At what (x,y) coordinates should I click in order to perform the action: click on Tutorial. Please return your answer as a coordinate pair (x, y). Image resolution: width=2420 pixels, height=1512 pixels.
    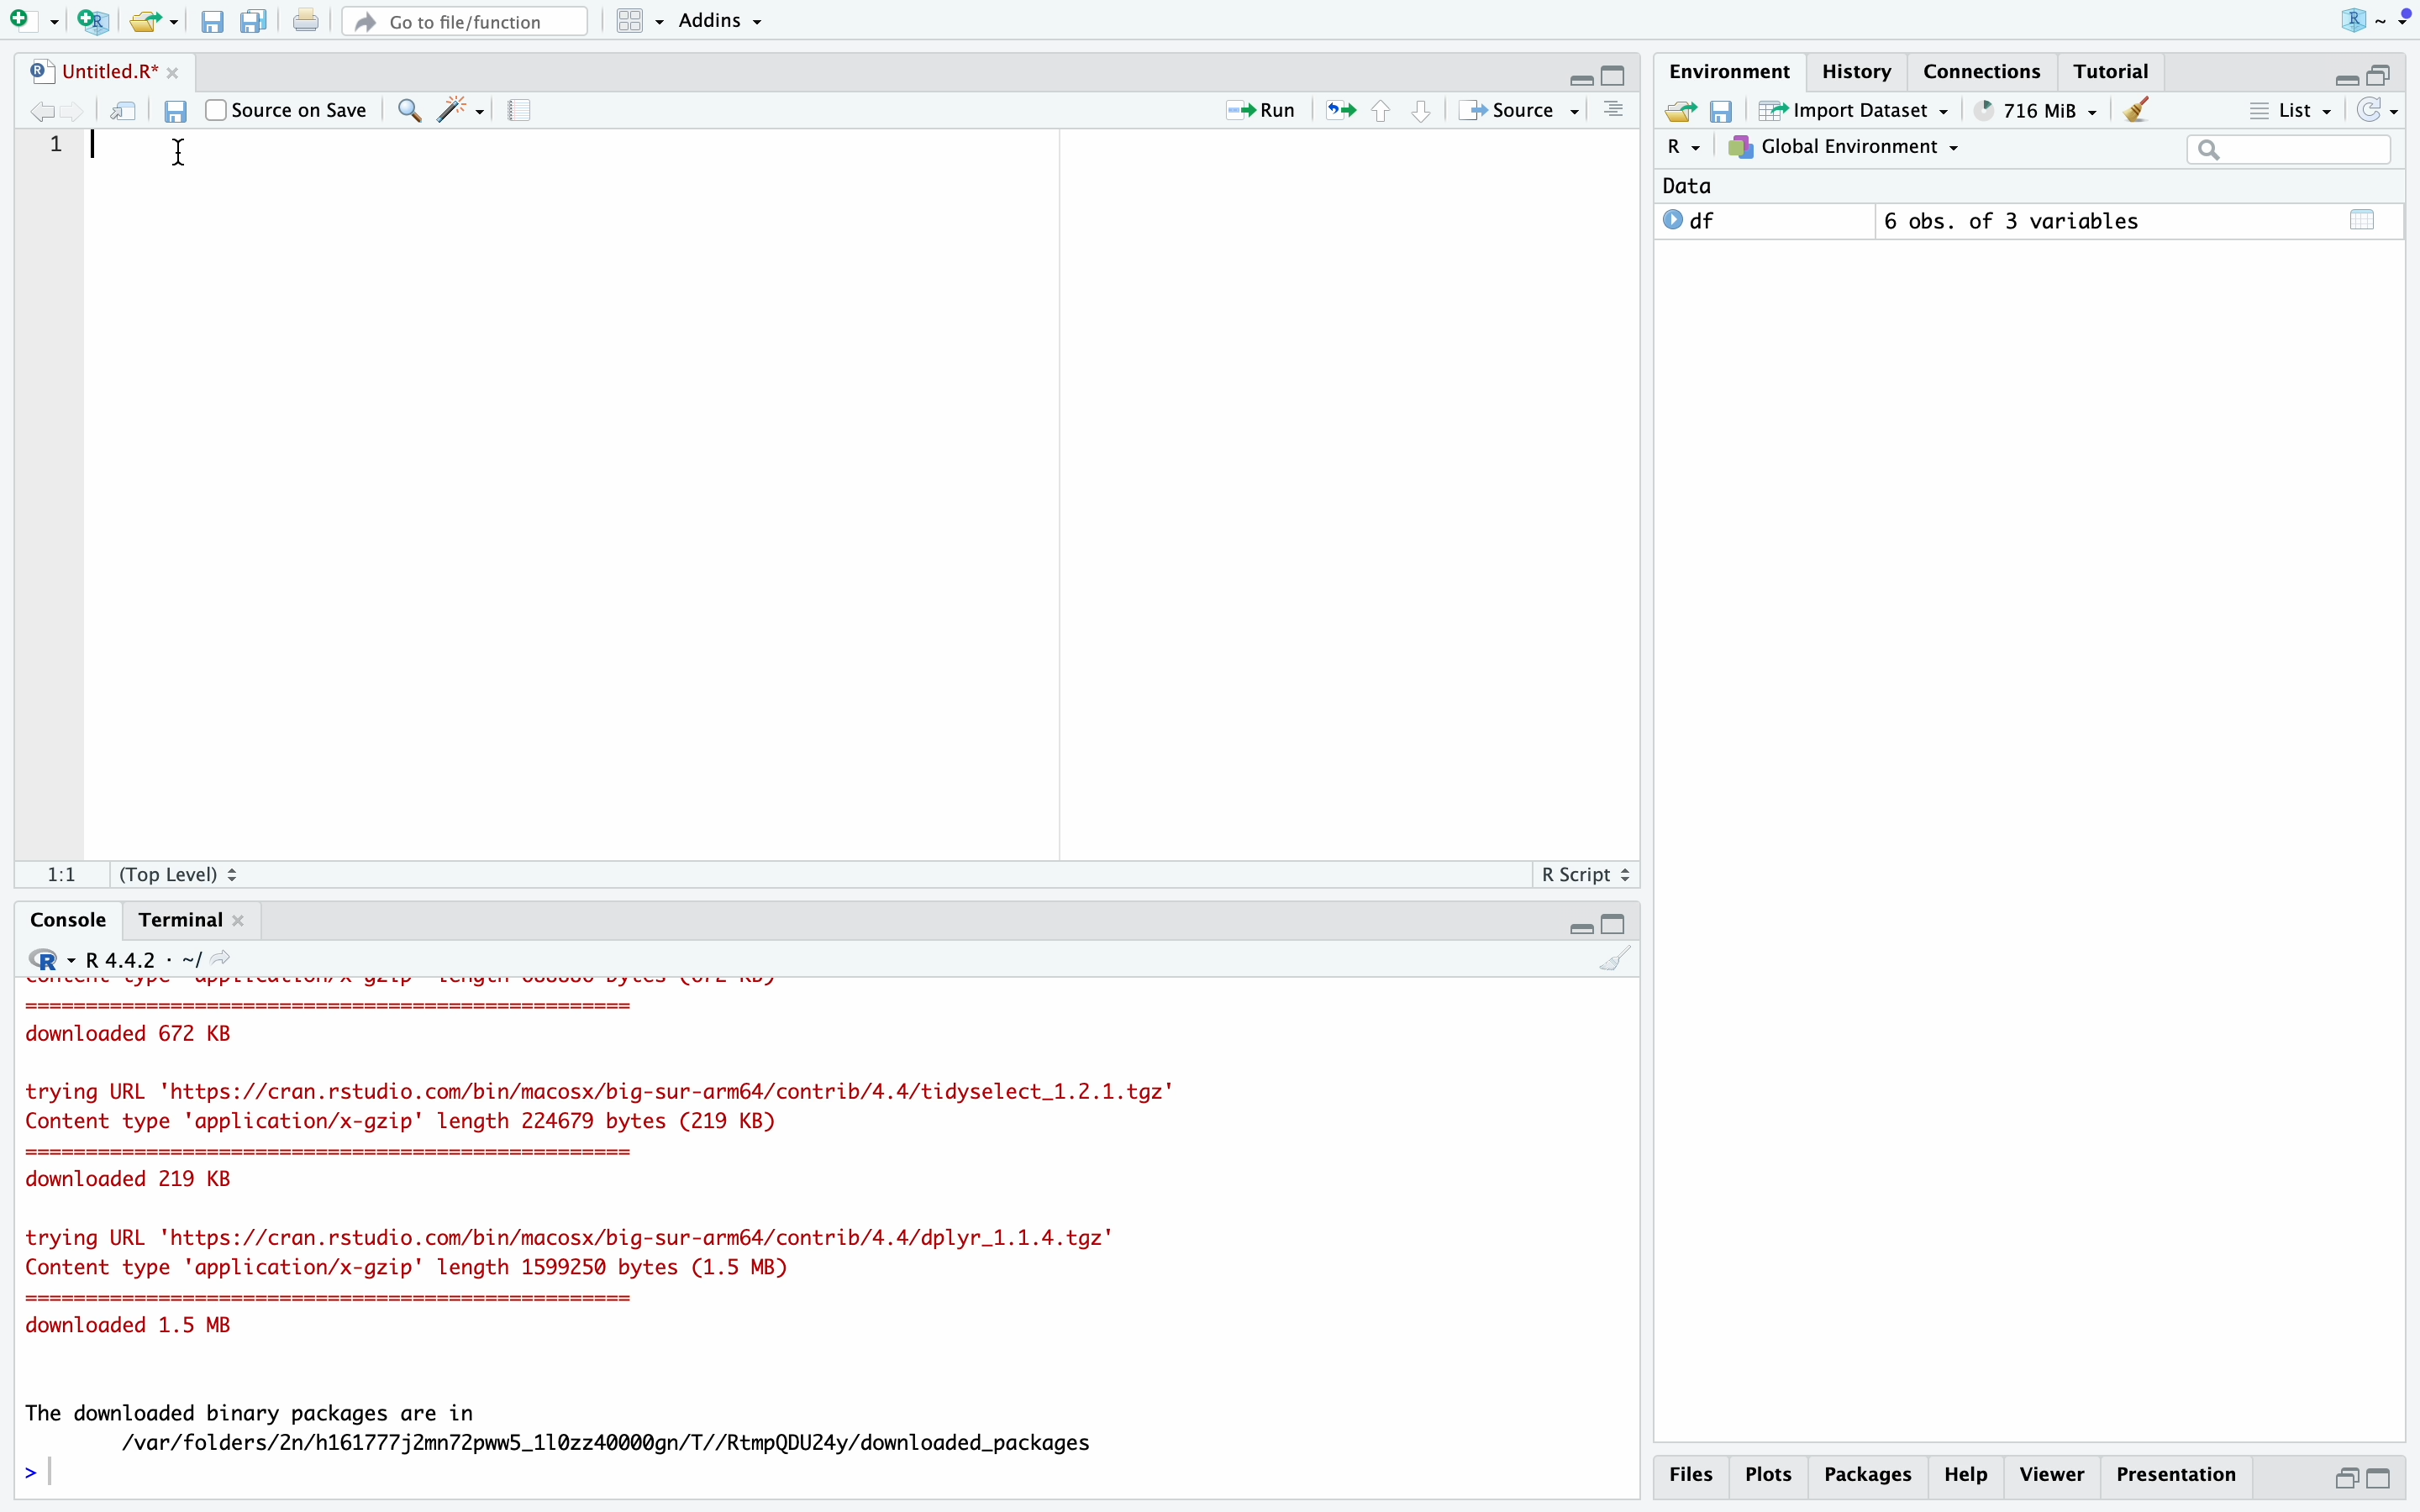
    Looking at the image, I should click on (2106, 71).